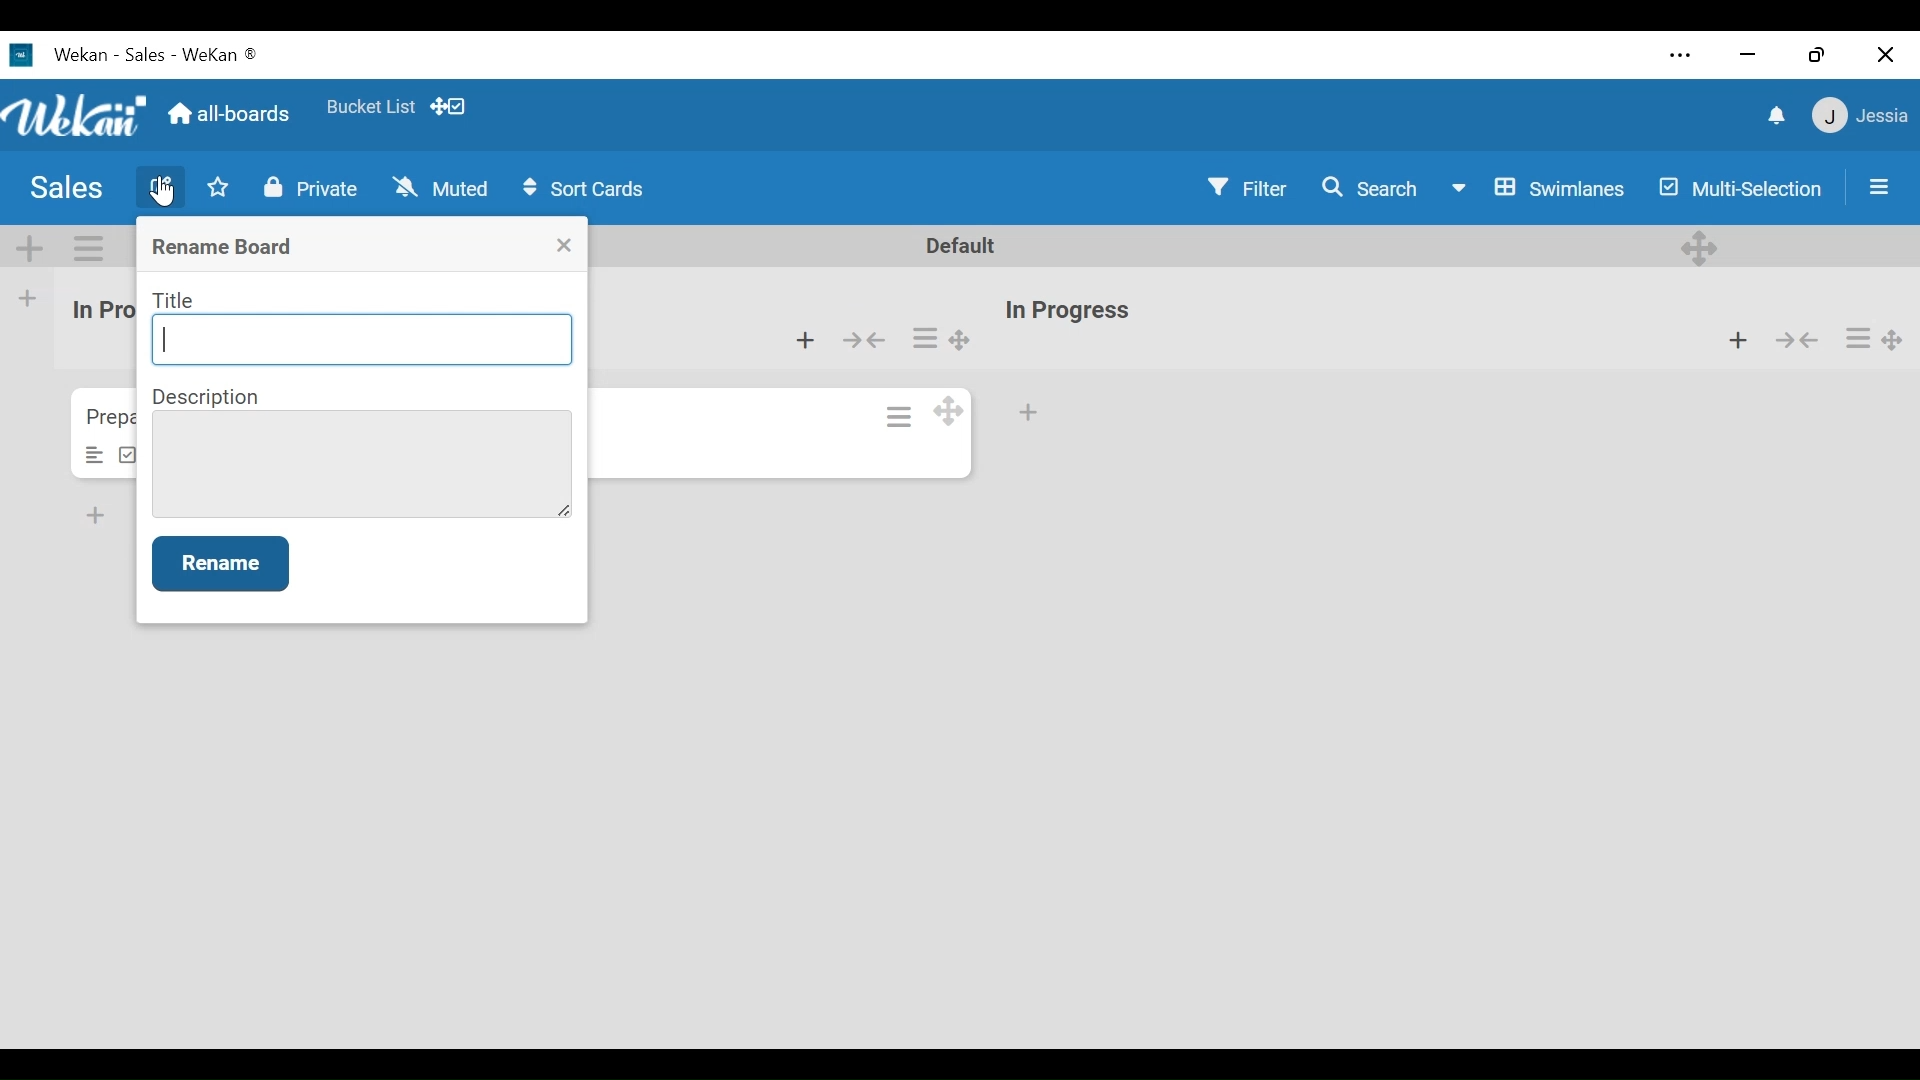  I want to click on notifications, so click(1779, 116).